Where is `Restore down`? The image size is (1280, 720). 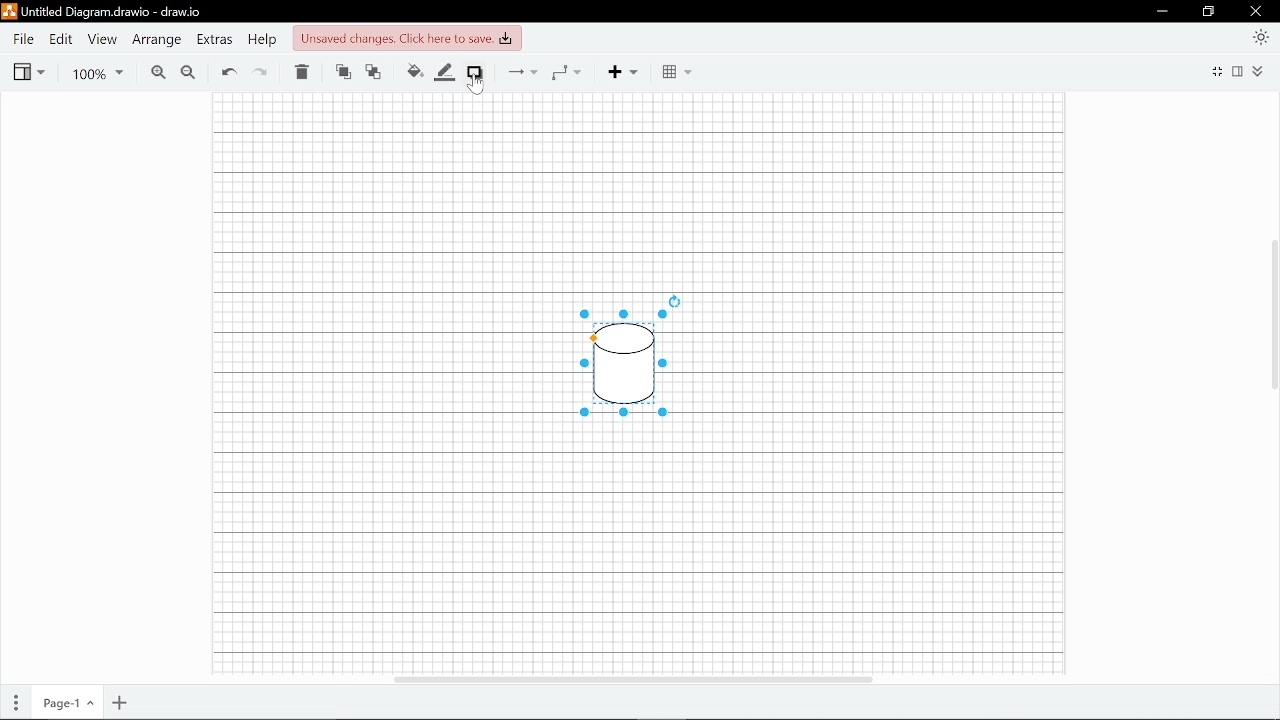 Restore down is located at coordinates (1210, 12).